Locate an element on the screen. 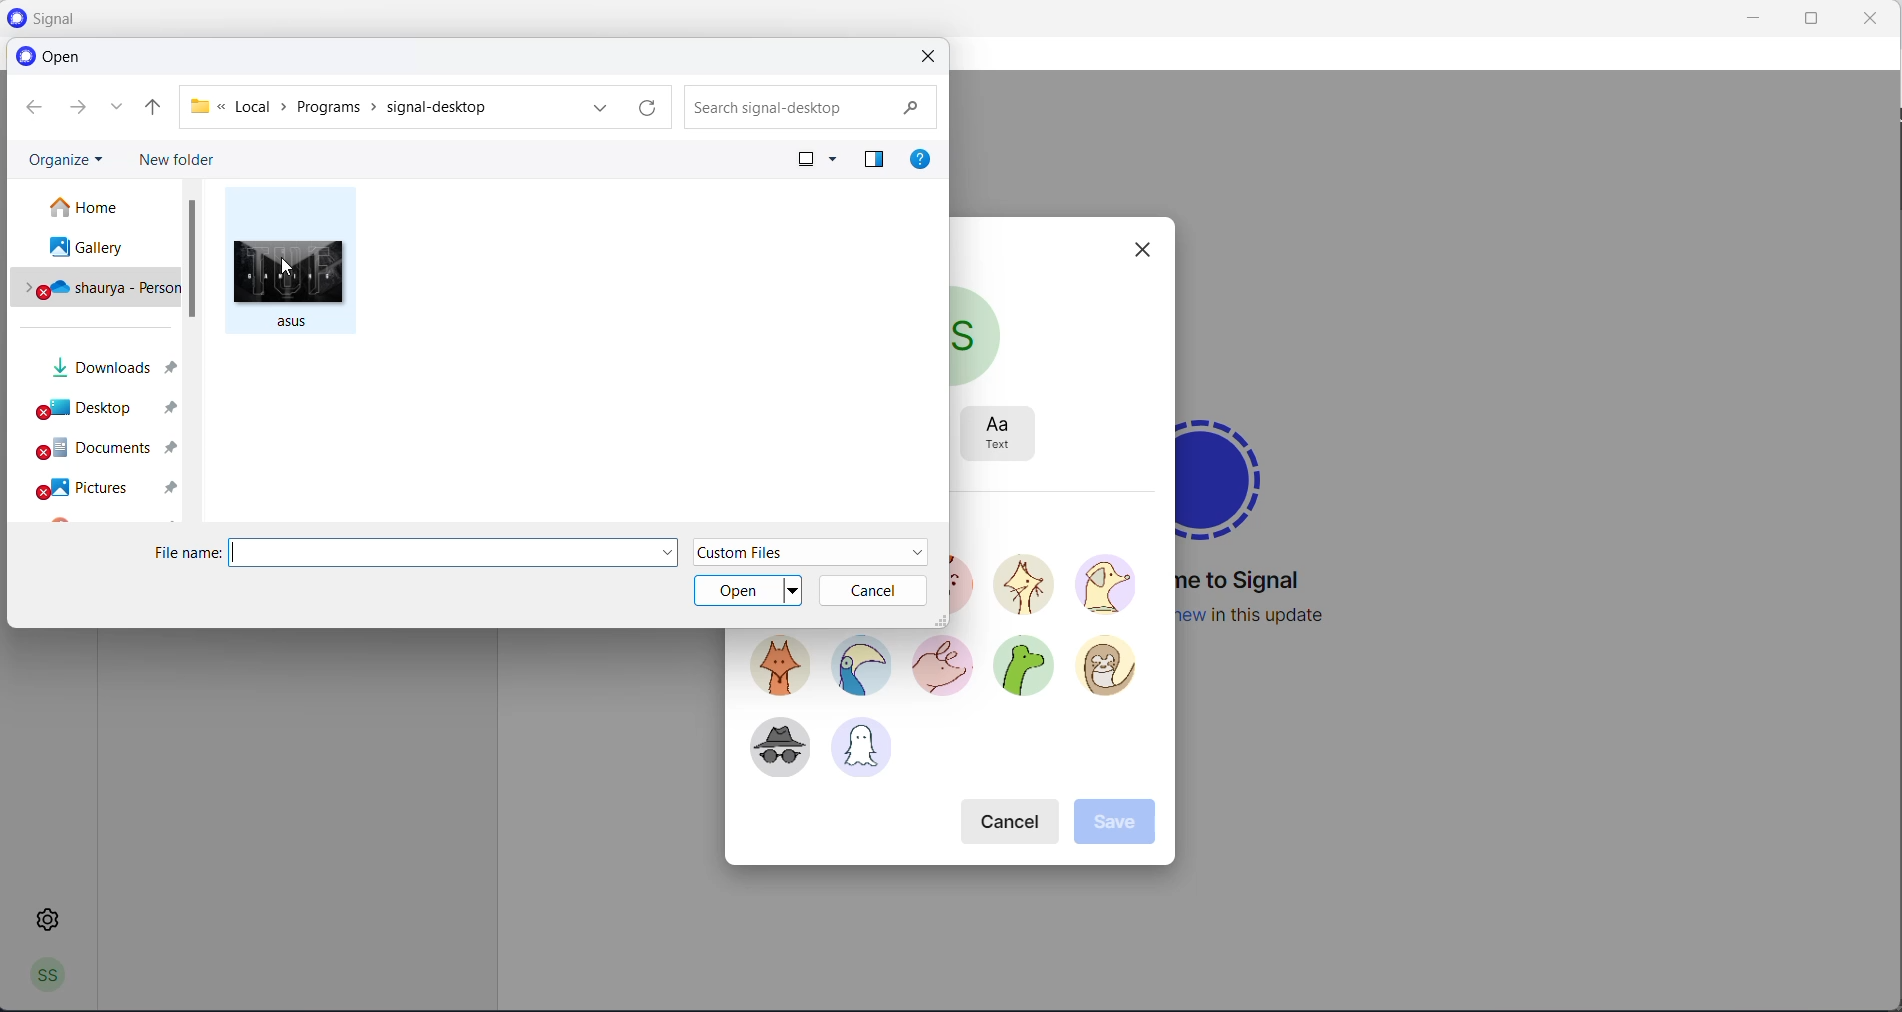 This screenshot has width=1902, height=1012. signal logo is located at coordinates (1236, 472).